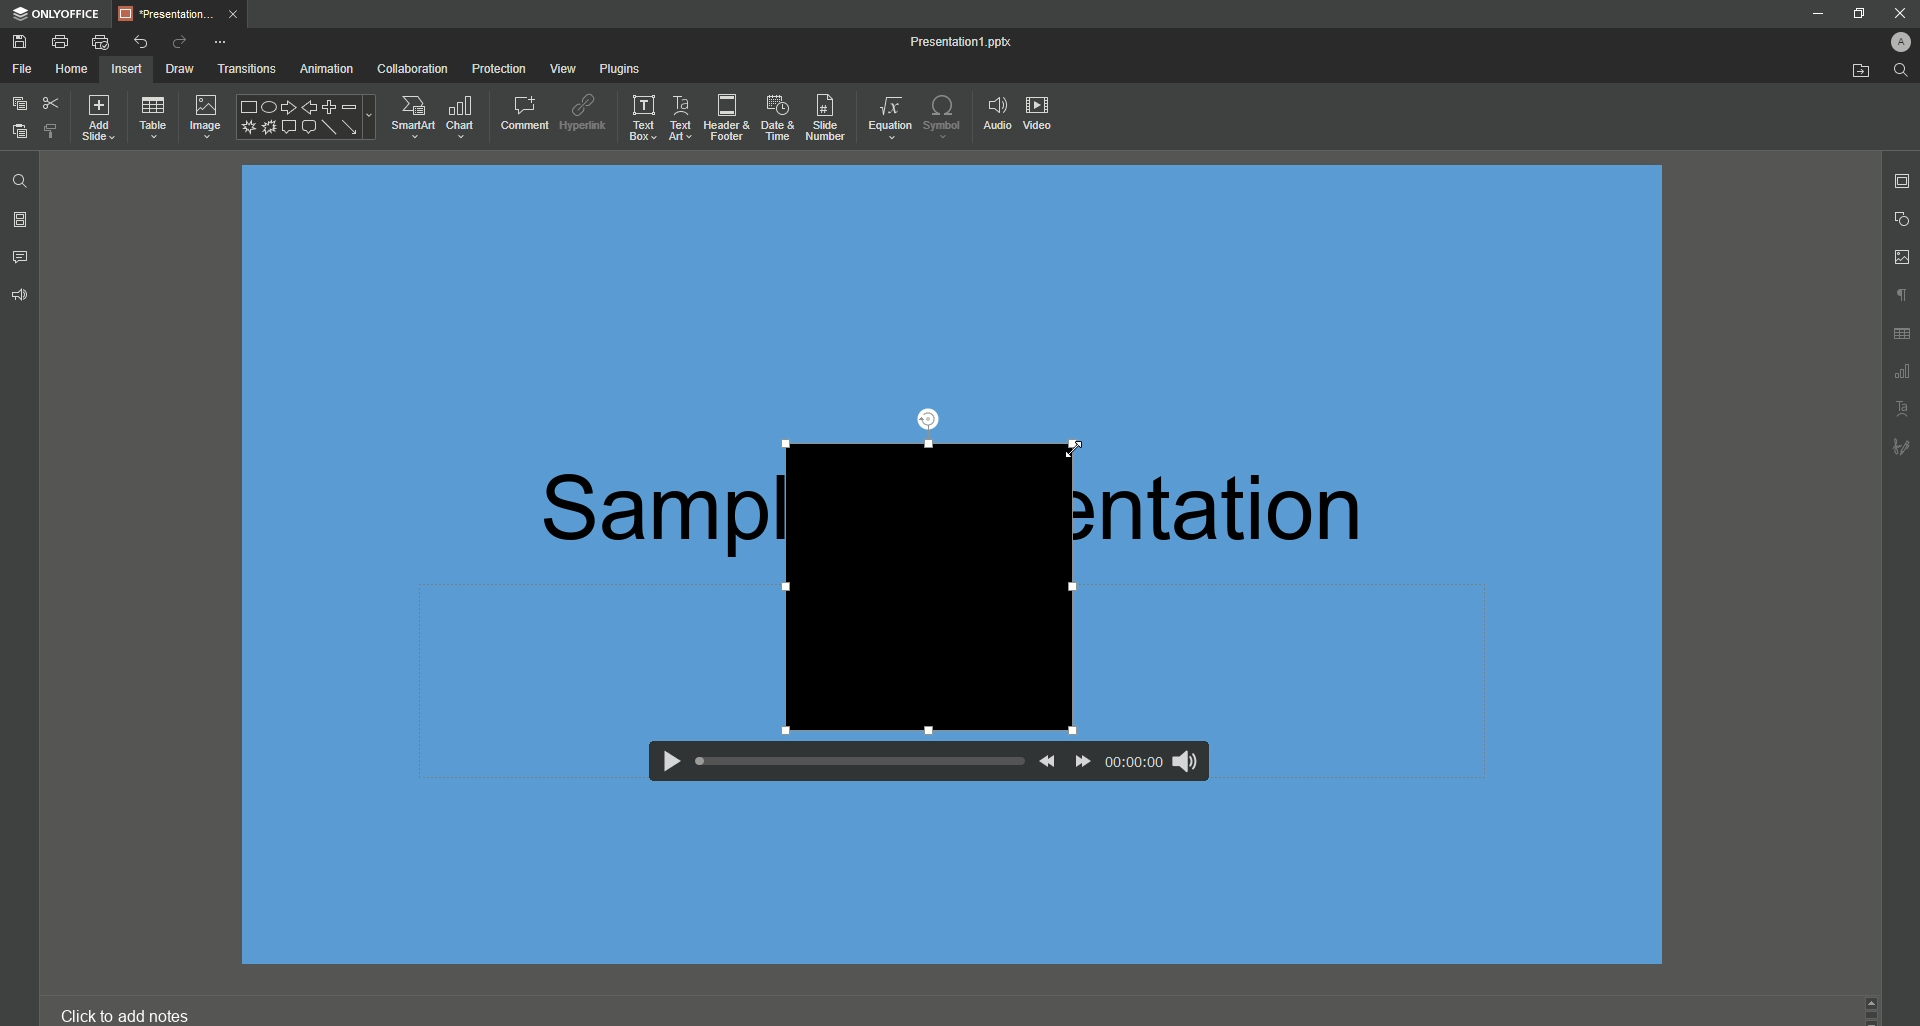  Describe the element at coordinates (1898, 70) in the screenshot. I see `Find` at that location.